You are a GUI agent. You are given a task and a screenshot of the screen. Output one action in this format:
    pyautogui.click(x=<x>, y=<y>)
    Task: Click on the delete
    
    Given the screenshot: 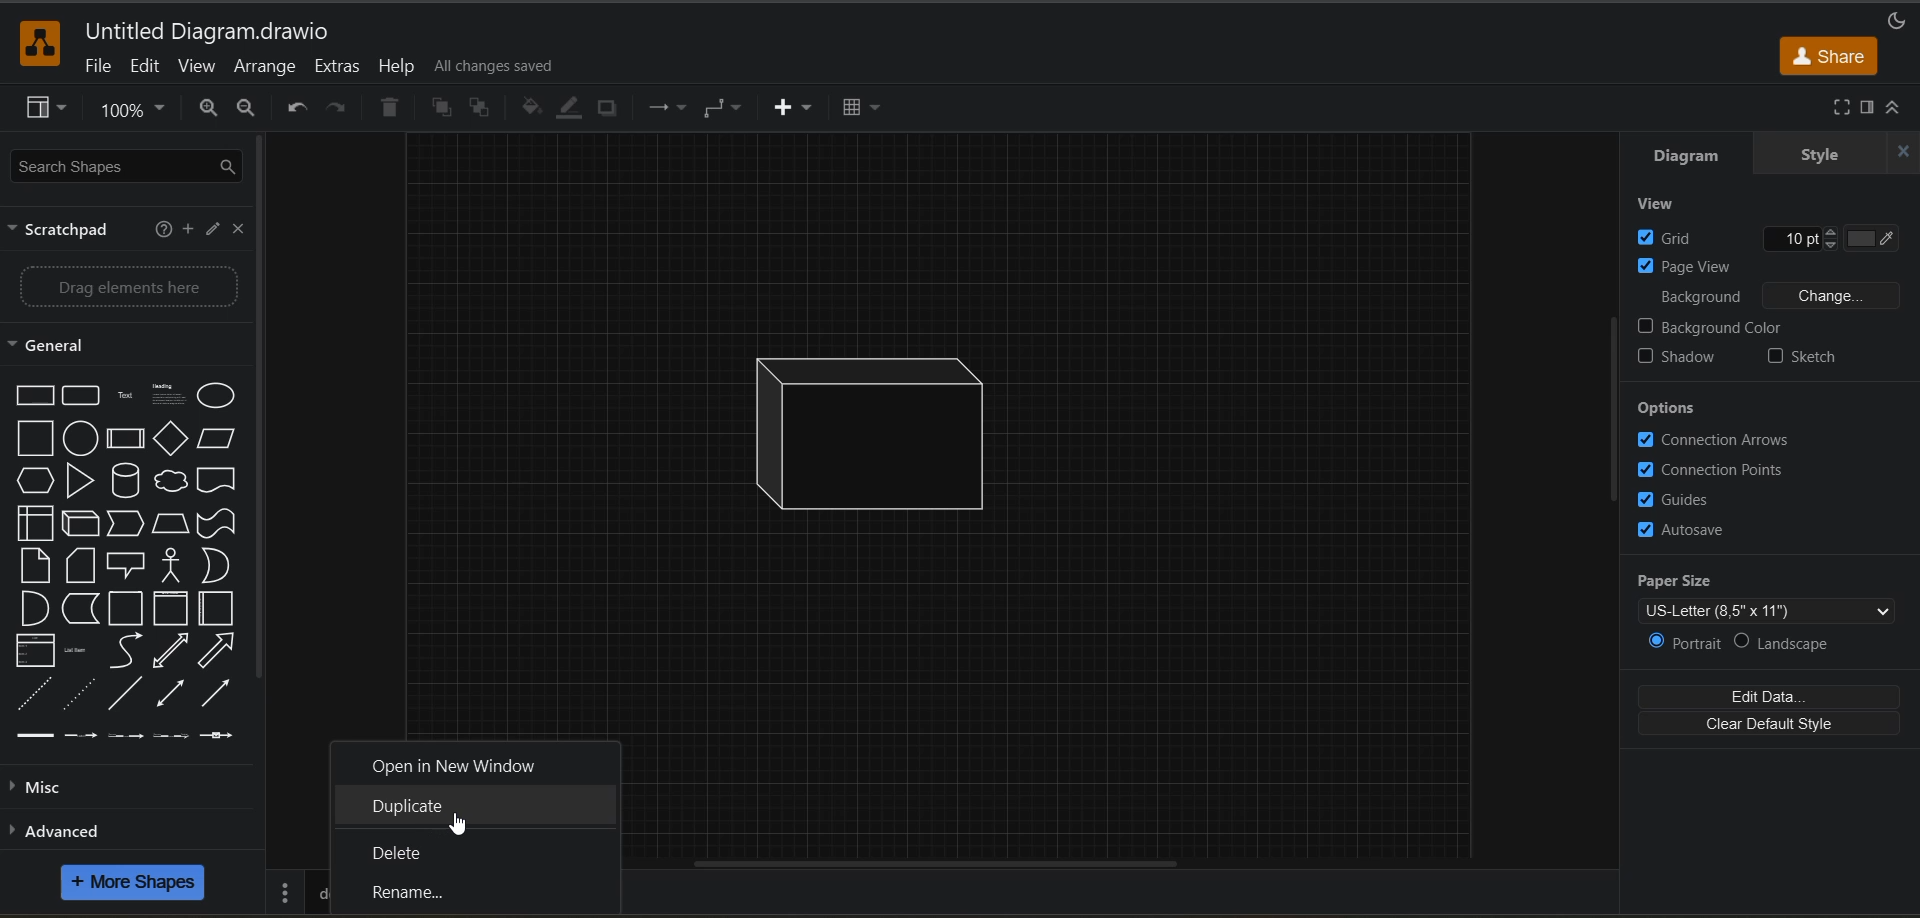 What is the action you would take?
    pyautogui.click(x=389, y=107)
    